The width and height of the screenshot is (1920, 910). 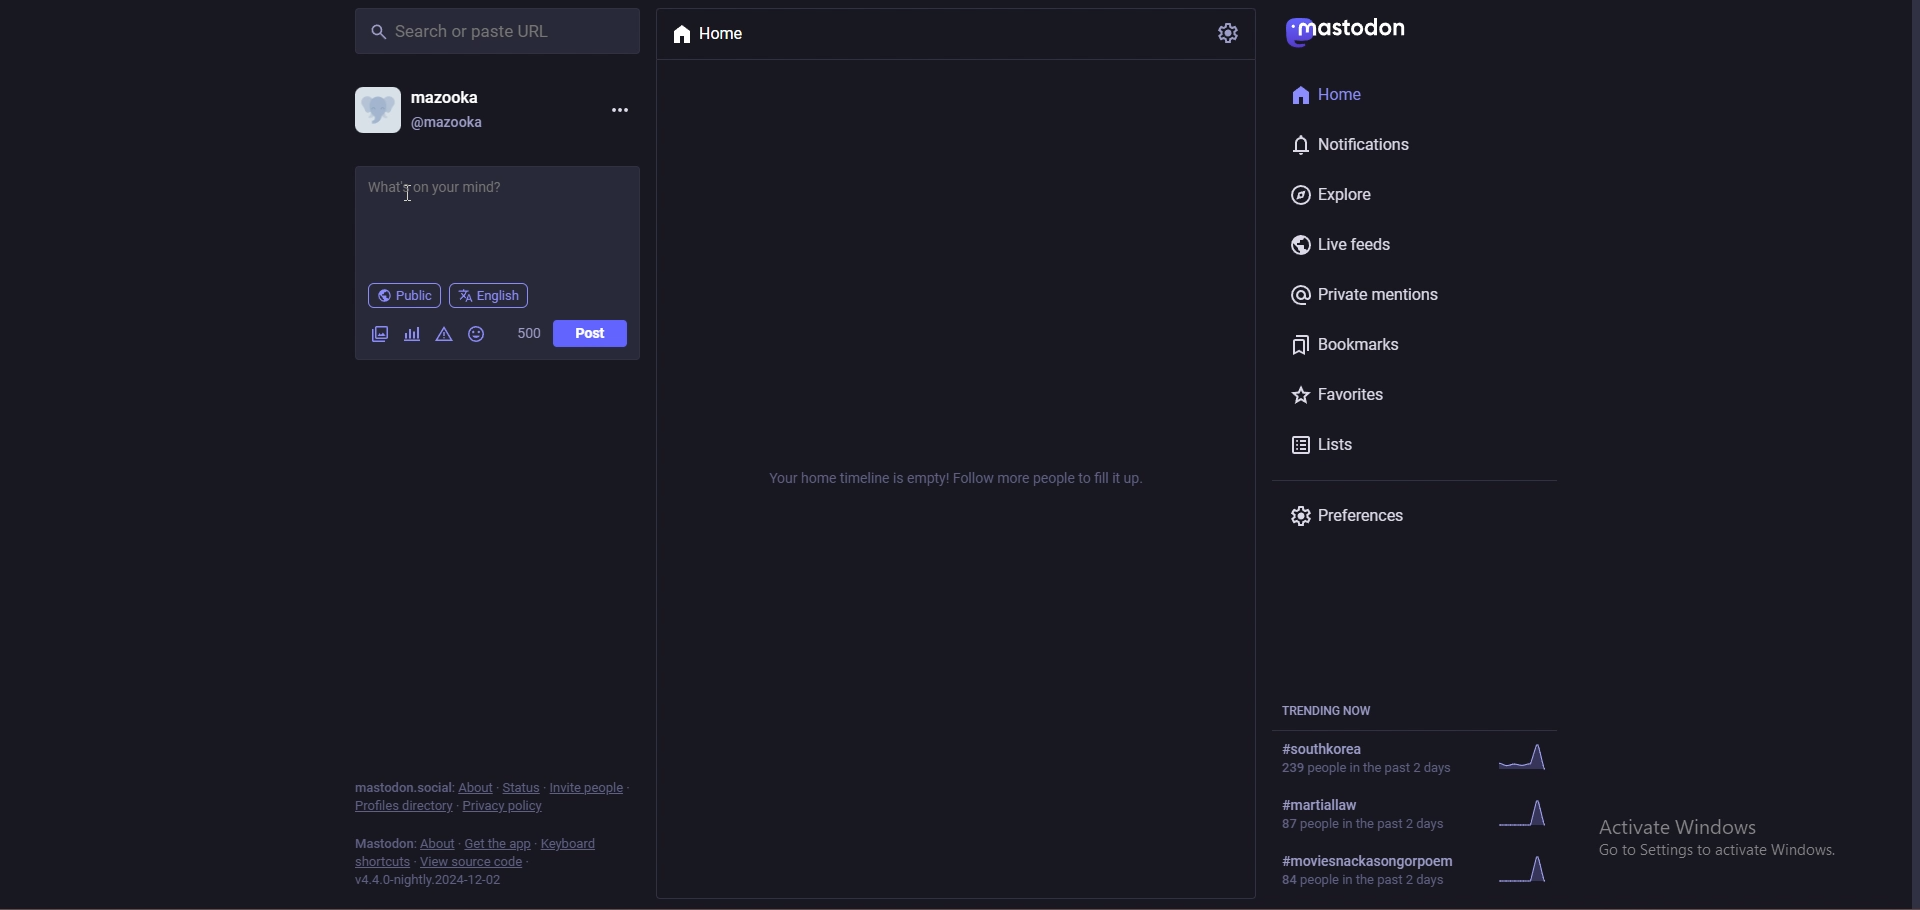 What do you see at coordinates (1379, 344) in the screenshot?
I see `bookmarks` at bounding box center [1379, 344].